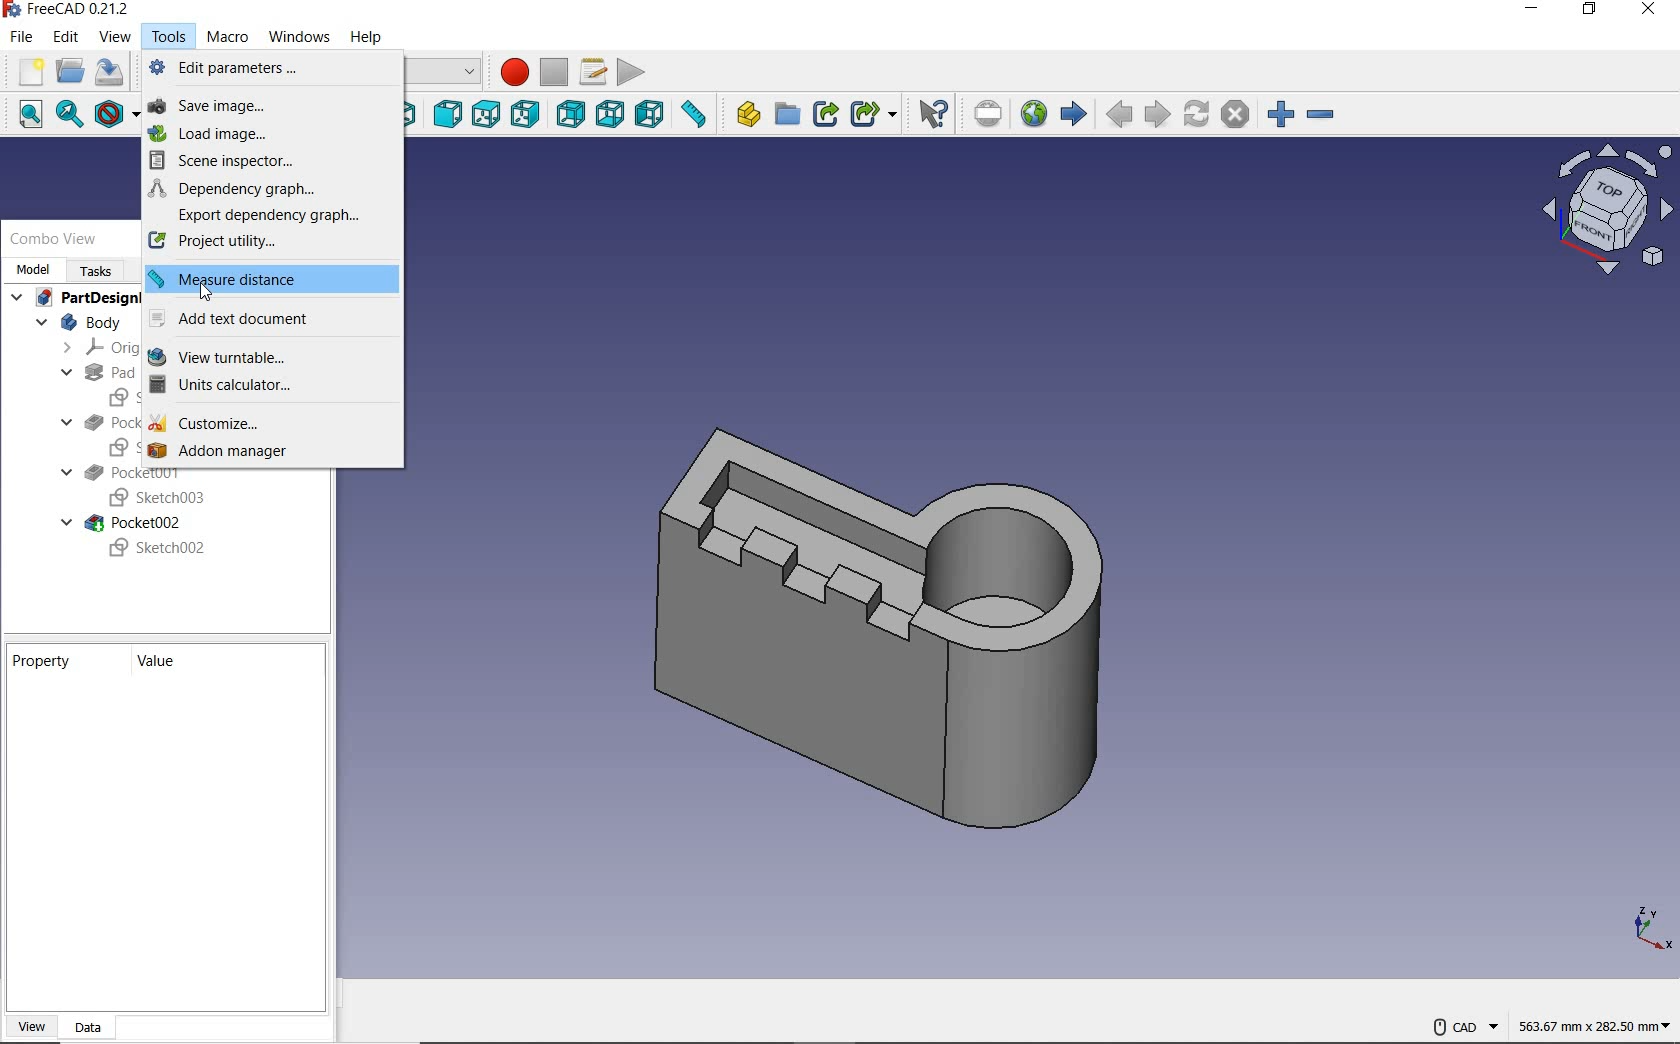  What do you see at coordinates (115, 115) in the screenshot?
I see `draw style` at bounding box center [115, 115].